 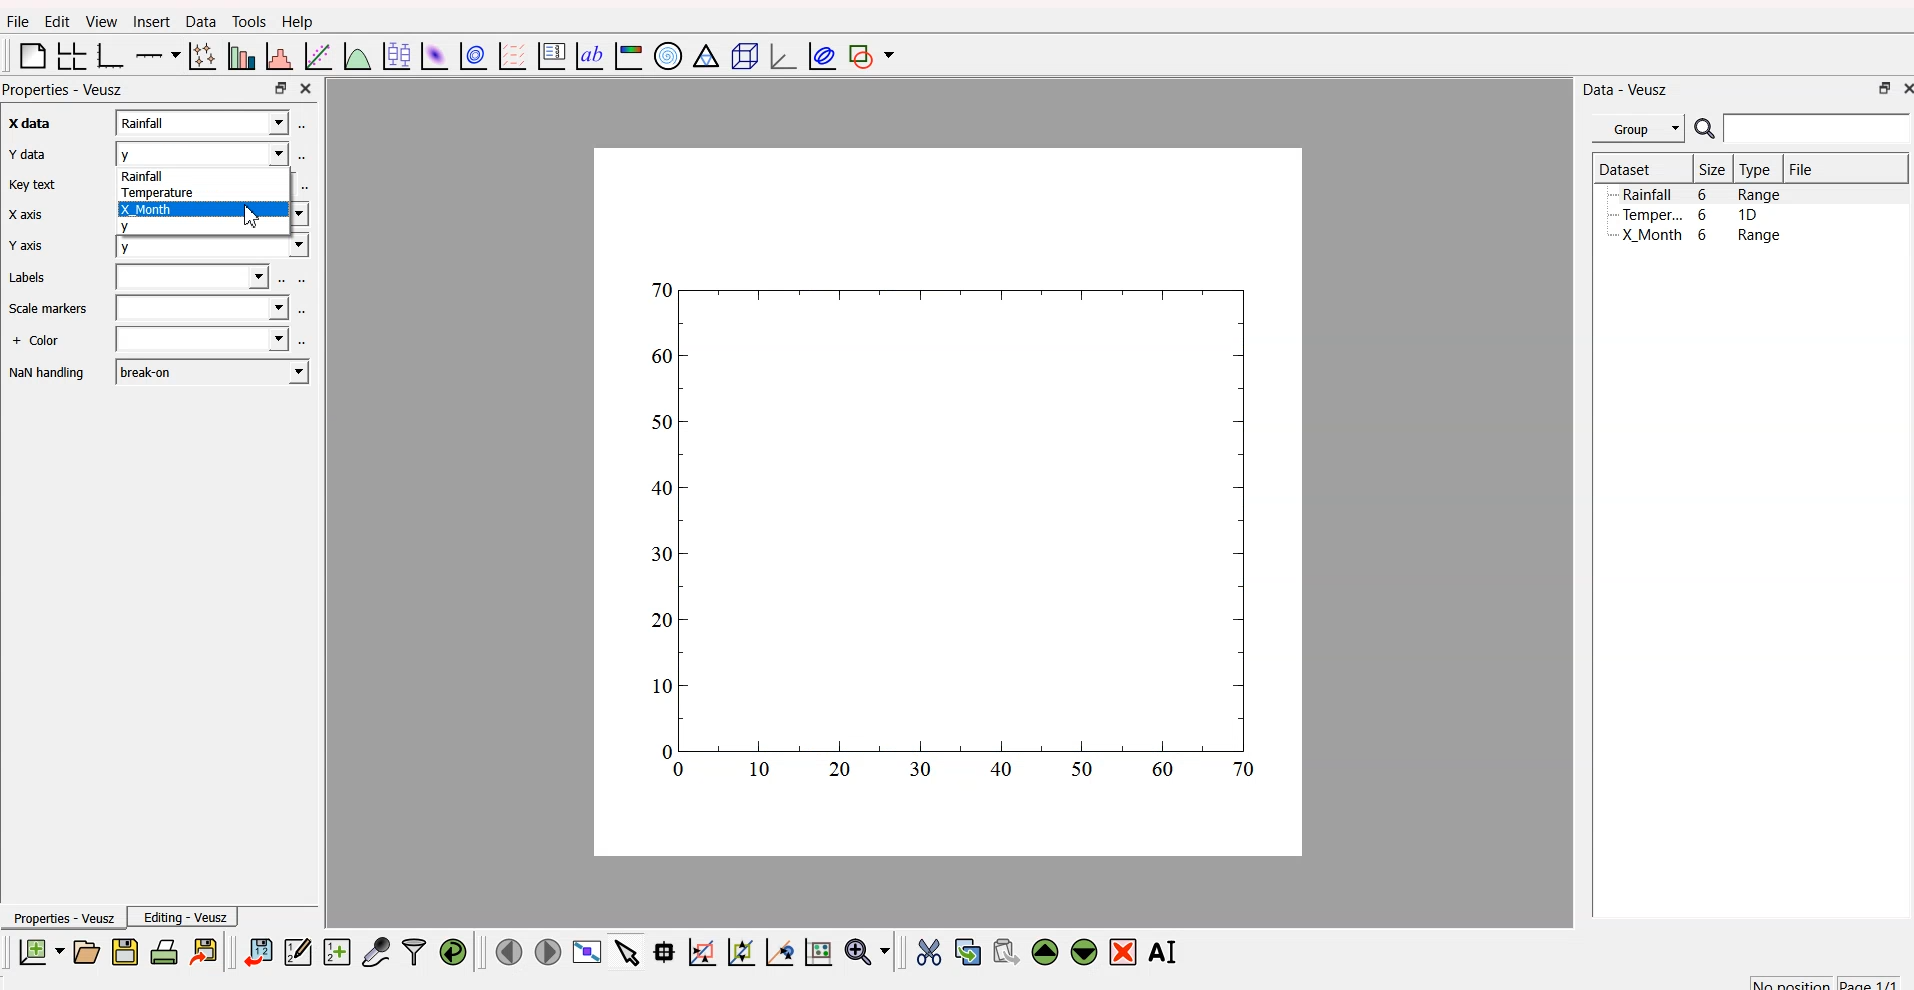 What do you see at coordinates (40, 953) in the screenshot?
I see `new document` at bounding box center [40, 953].